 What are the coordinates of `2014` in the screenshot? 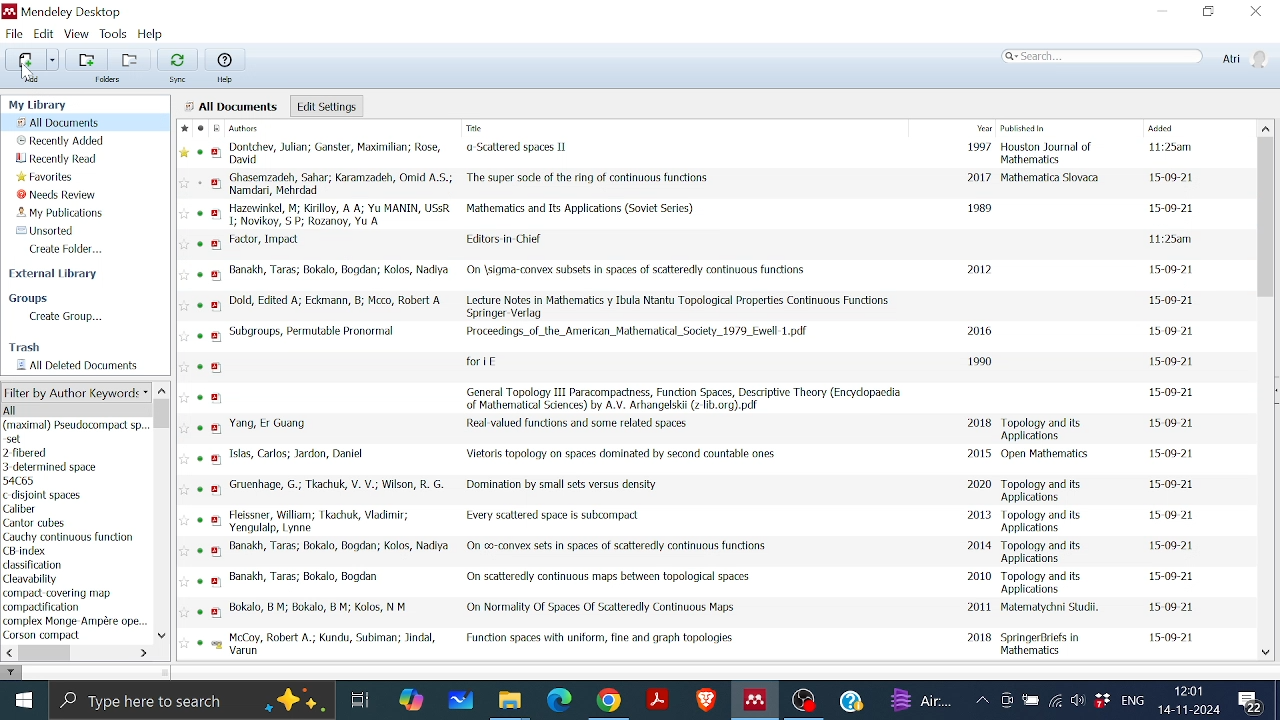 It's located at (979, 543).